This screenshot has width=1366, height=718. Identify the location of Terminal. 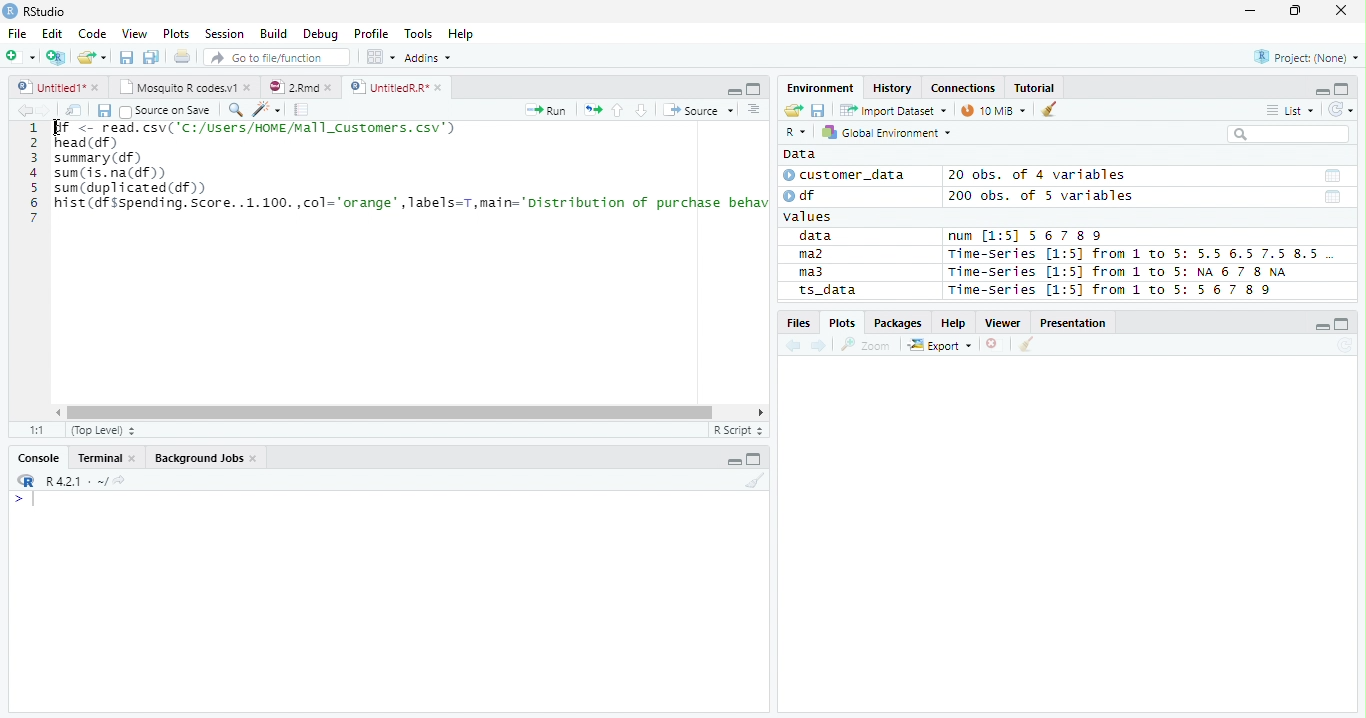
(106, 460).